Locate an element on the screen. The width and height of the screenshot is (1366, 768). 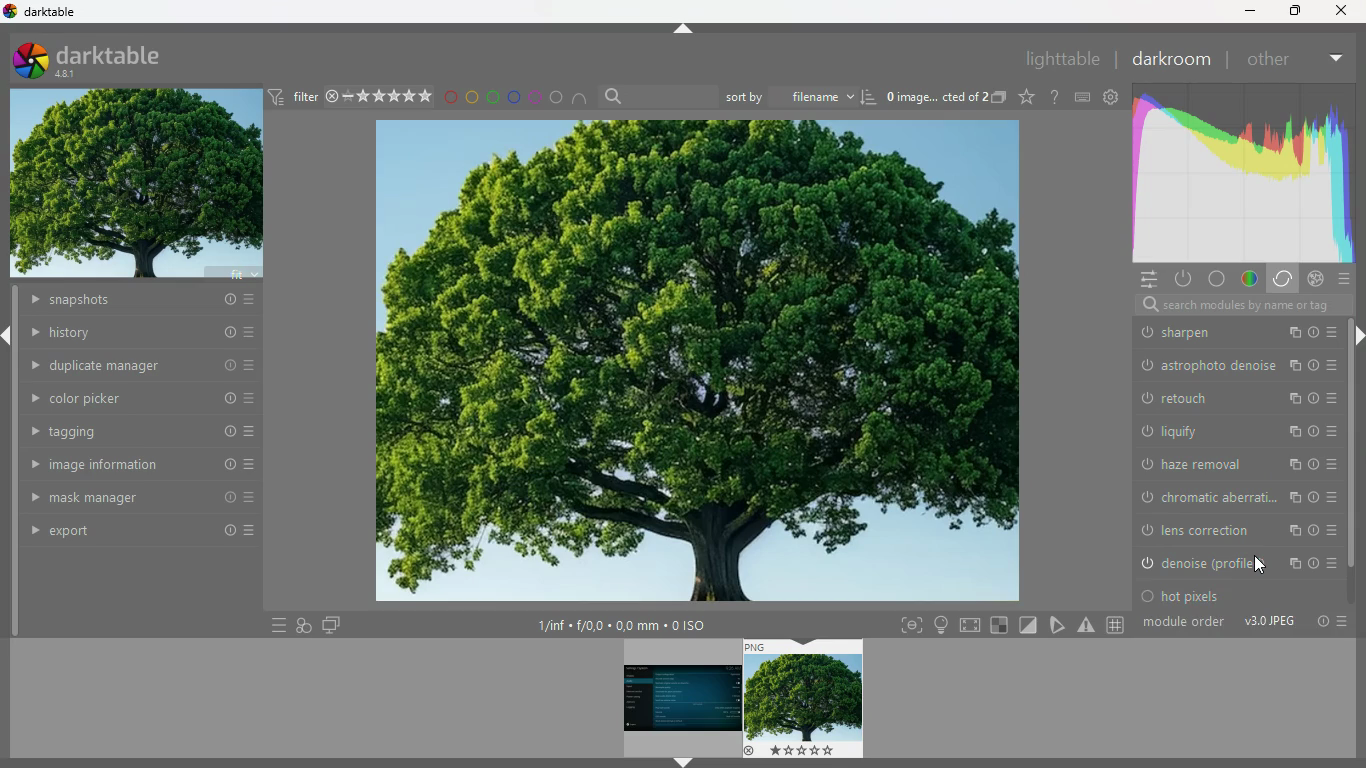
square is located at coordinates (1001, 625).